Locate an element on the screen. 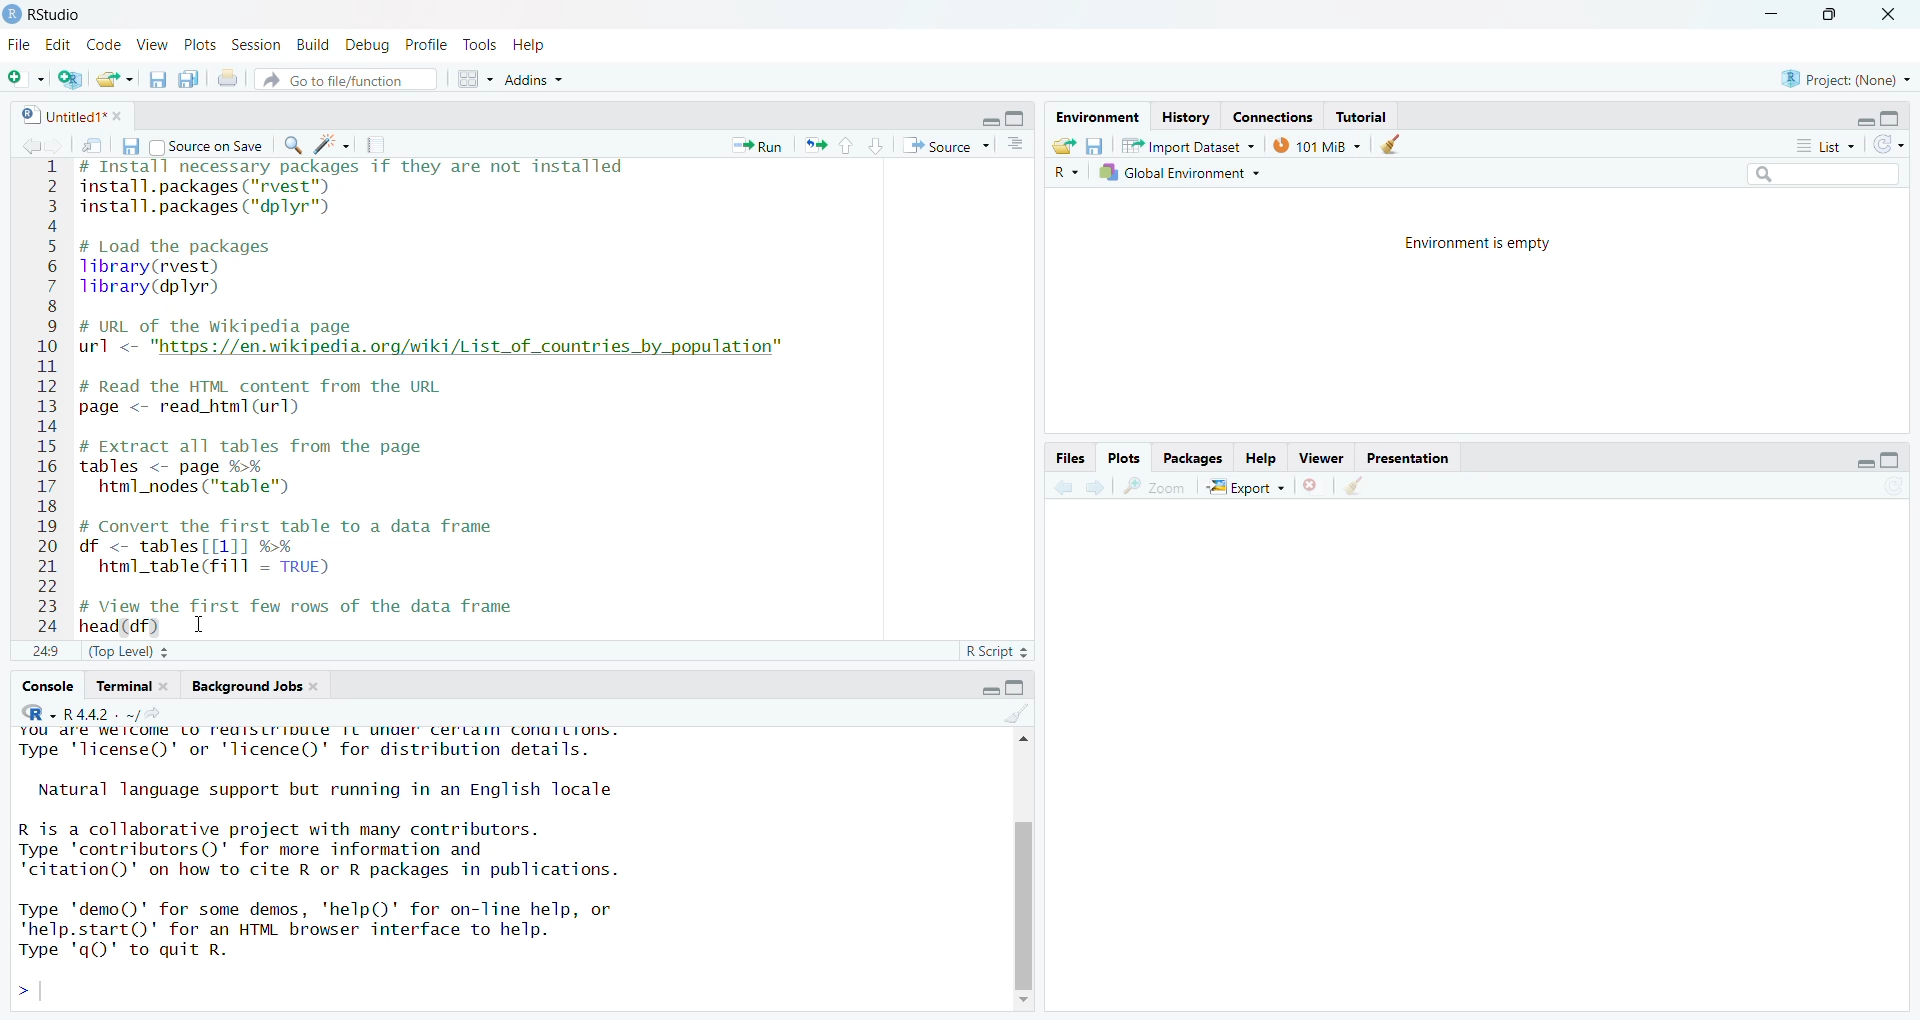  up is located at coordinates (848, 146).